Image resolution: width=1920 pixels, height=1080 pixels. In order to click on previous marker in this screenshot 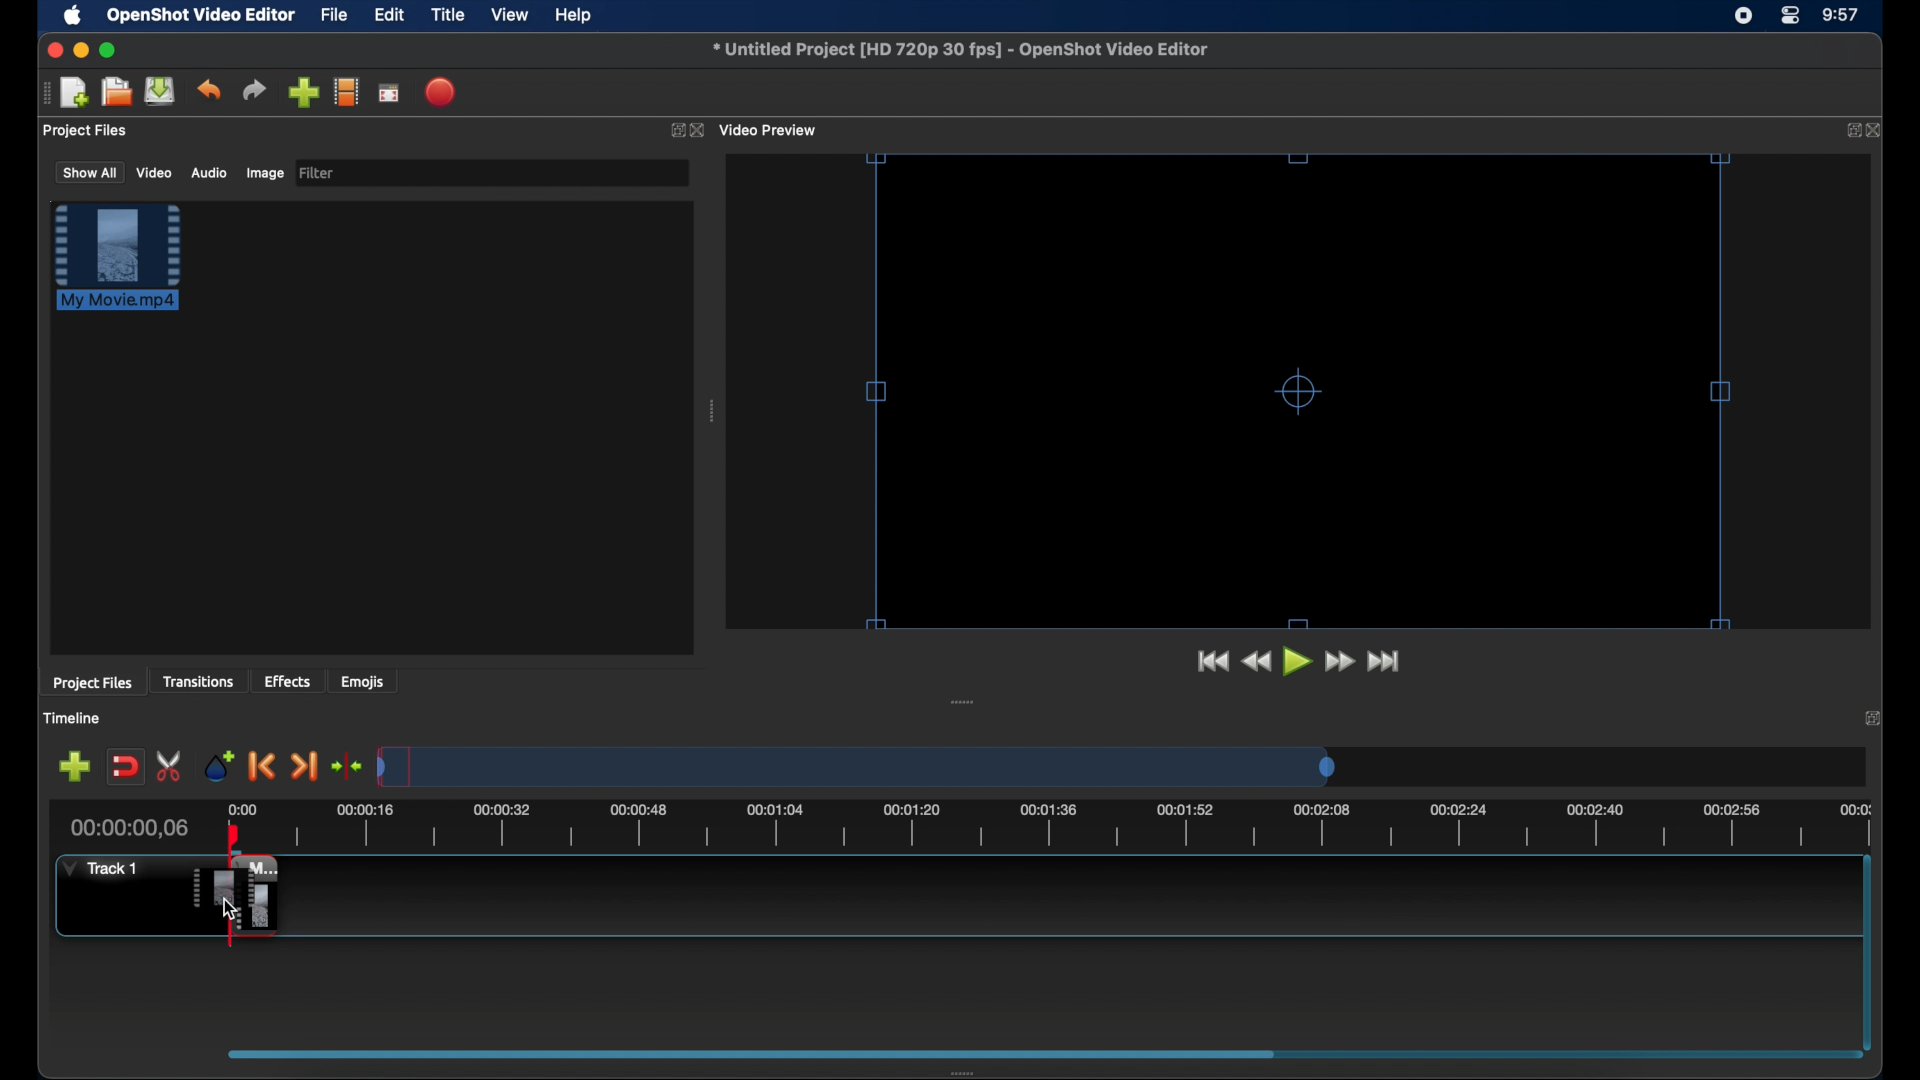, I will do `click(262, 766)`.